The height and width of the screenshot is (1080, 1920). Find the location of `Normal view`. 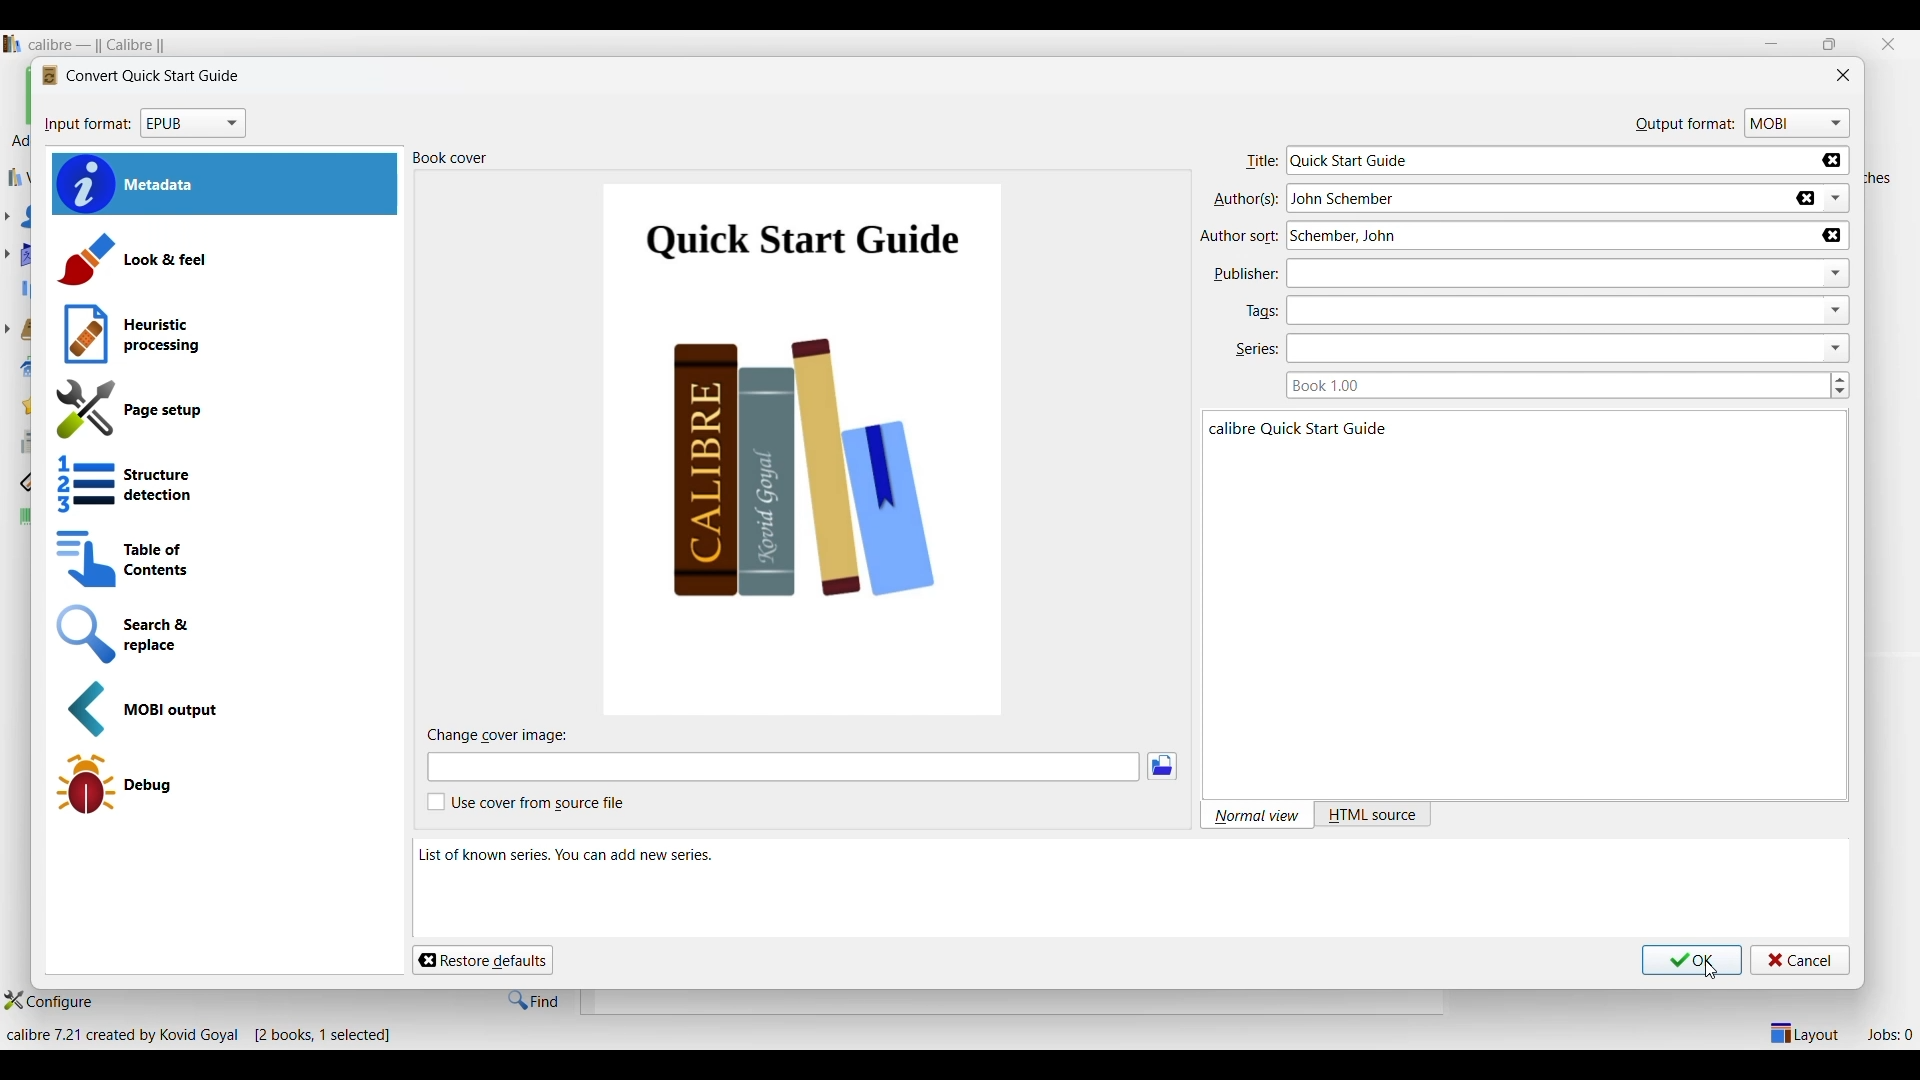

Normal view is located at coordinates (1255, 815).